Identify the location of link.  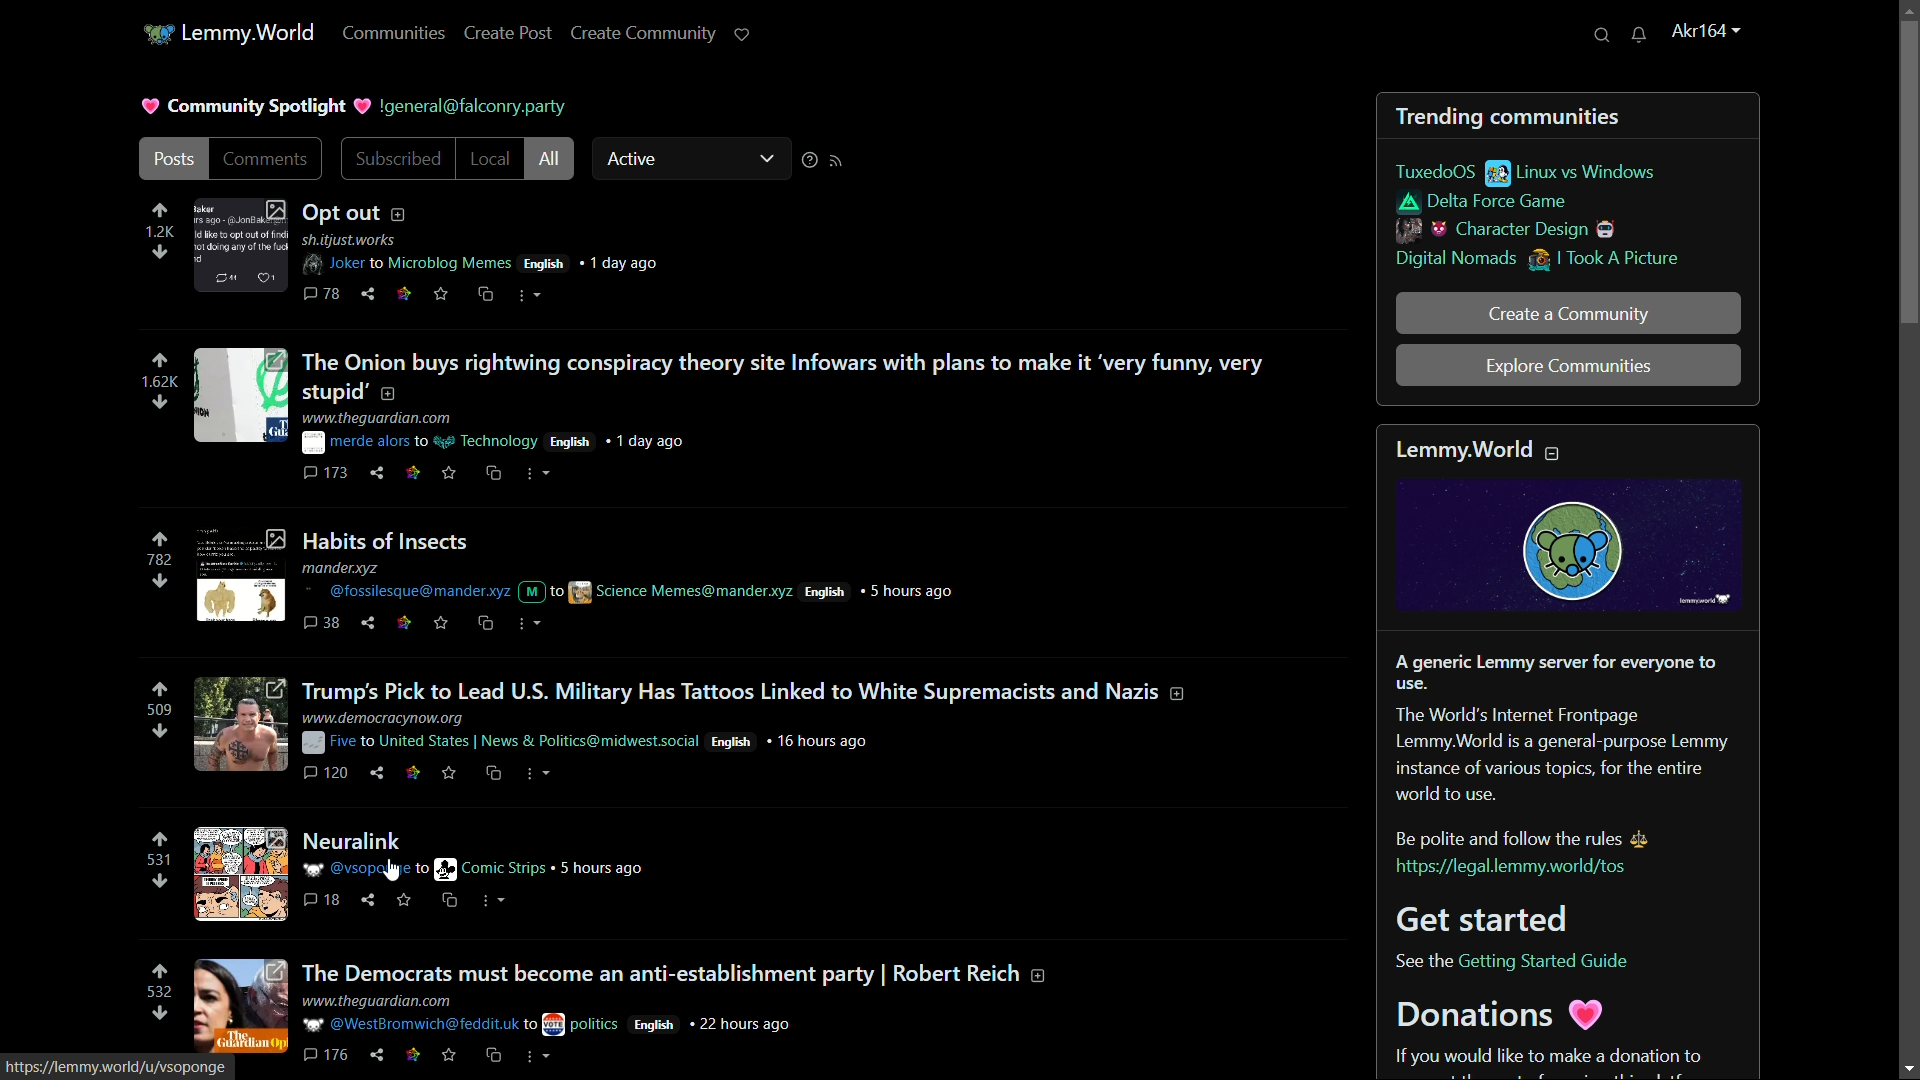
(412, 1054).